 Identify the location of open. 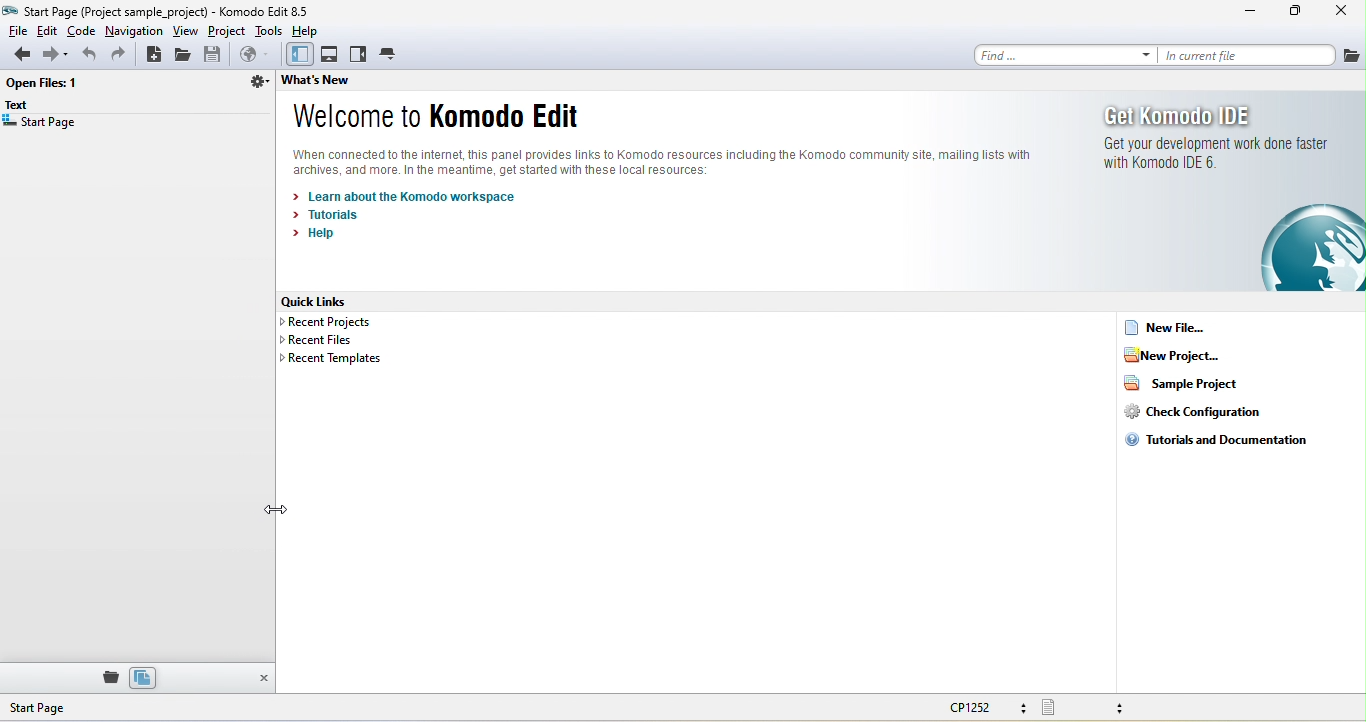
(186, 55).